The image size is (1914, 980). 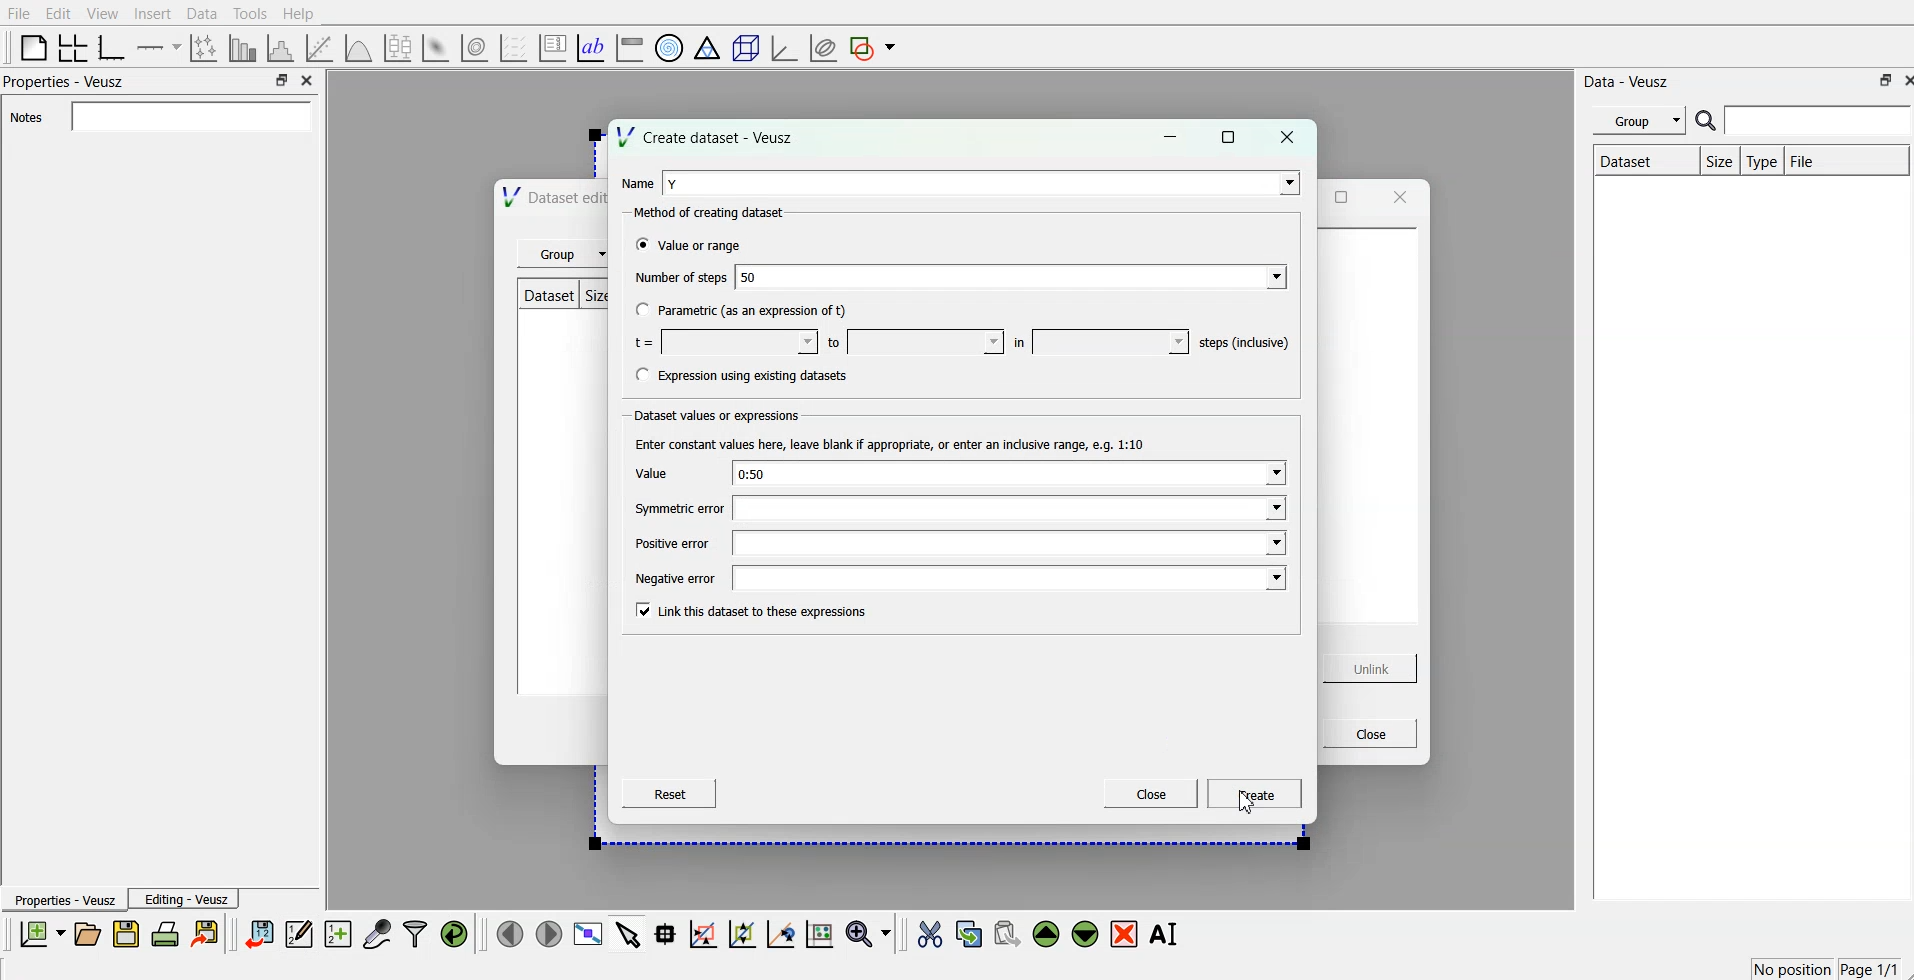 What do you see at coordinates (737, 339) in the screenshot?
I see `min t value field` at bounding box center [737, 339].